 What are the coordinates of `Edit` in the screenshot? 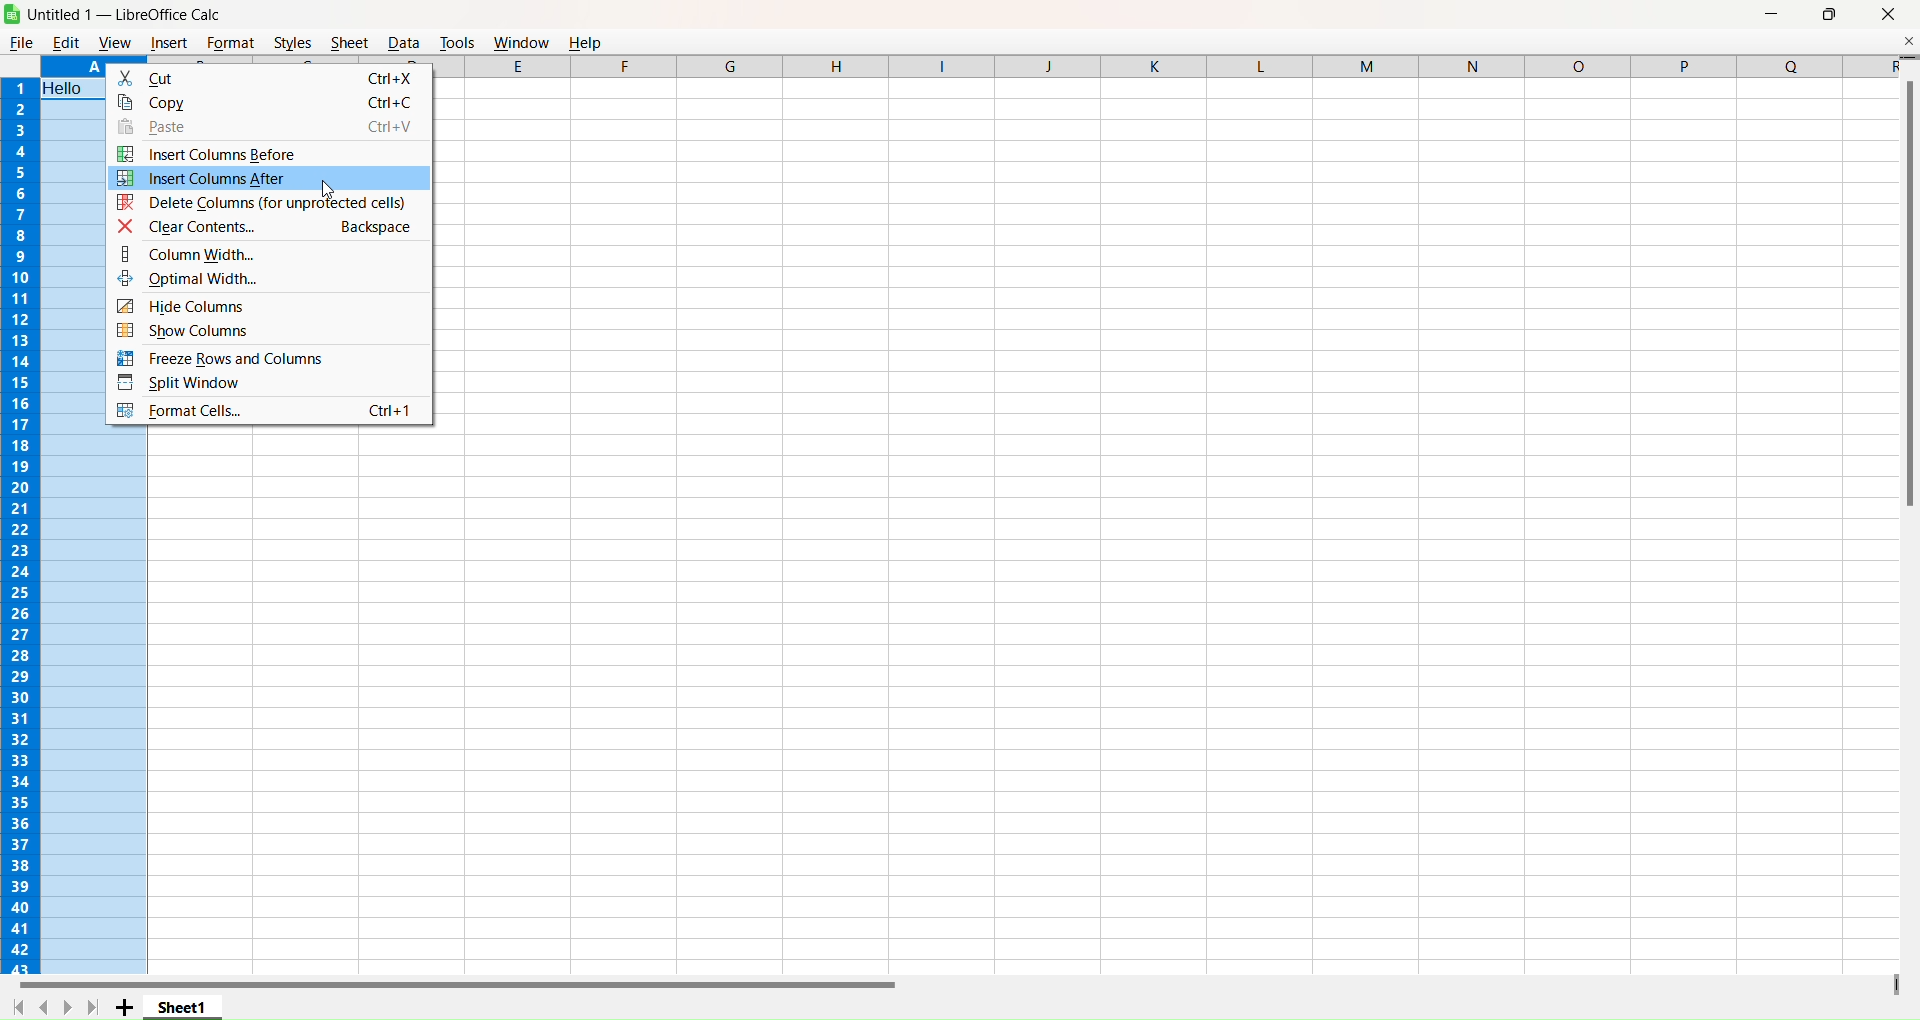 It's located at (66, 42).